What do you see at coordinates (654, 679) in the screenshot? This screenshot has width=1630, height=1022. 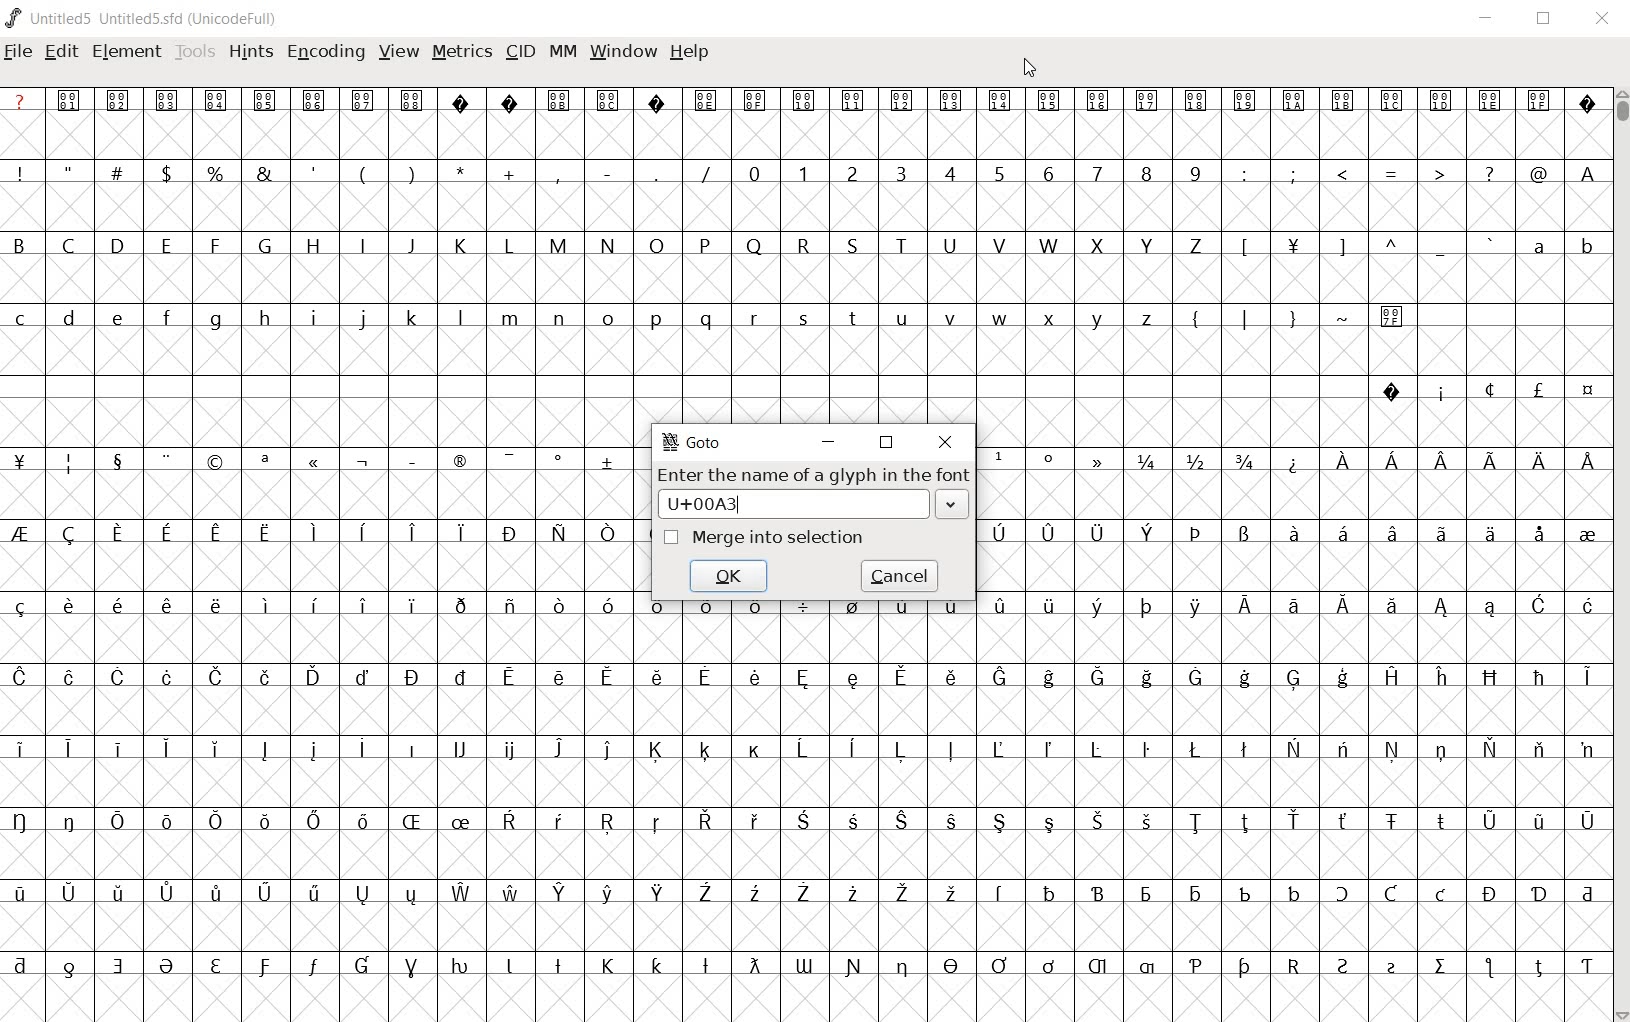 I see `Symbol` at bounding box center [654, 679].